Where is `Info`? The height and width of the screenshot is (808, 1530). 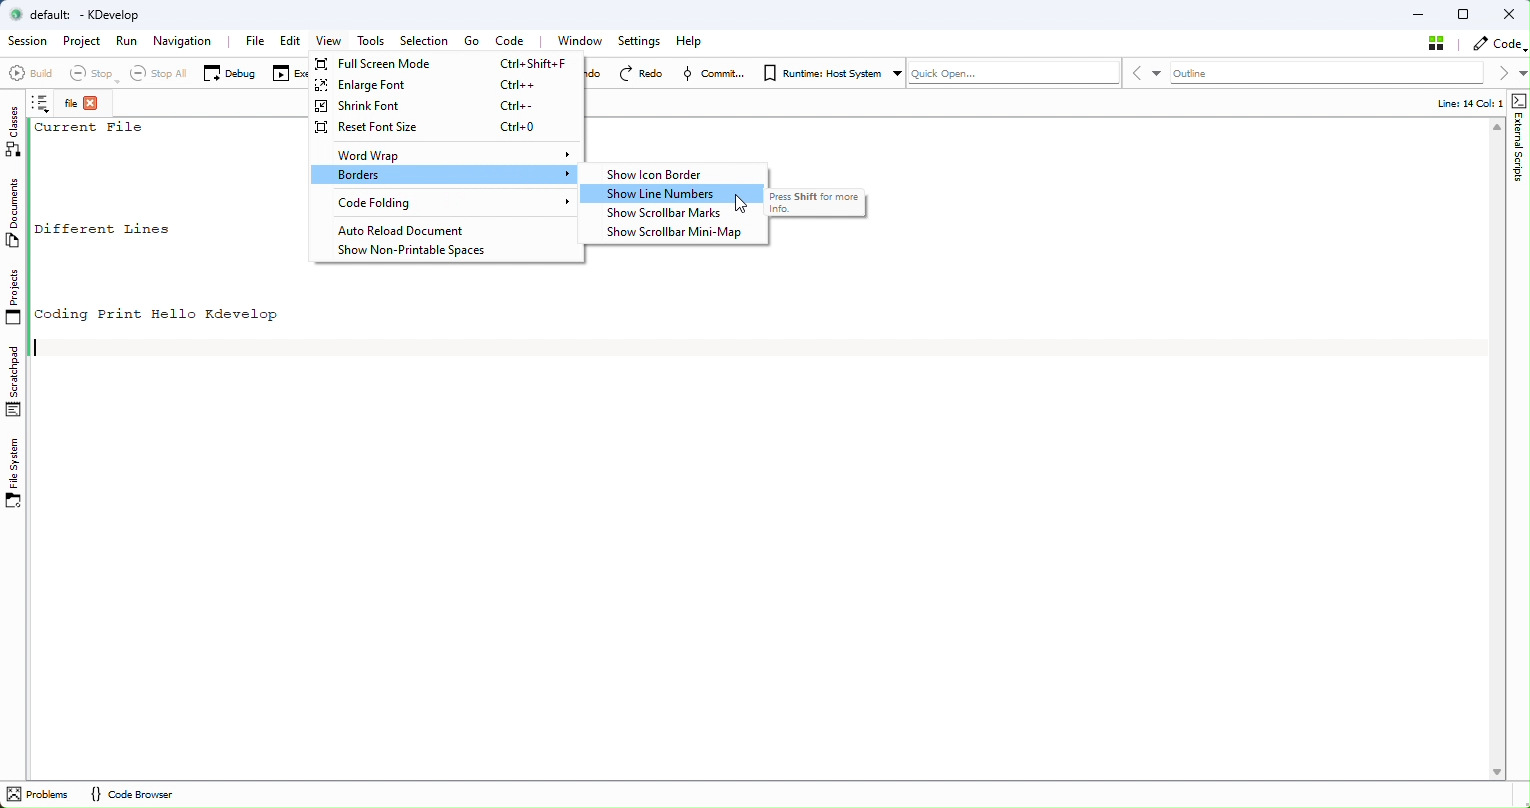 Info is located at coordinates (1460, 103).